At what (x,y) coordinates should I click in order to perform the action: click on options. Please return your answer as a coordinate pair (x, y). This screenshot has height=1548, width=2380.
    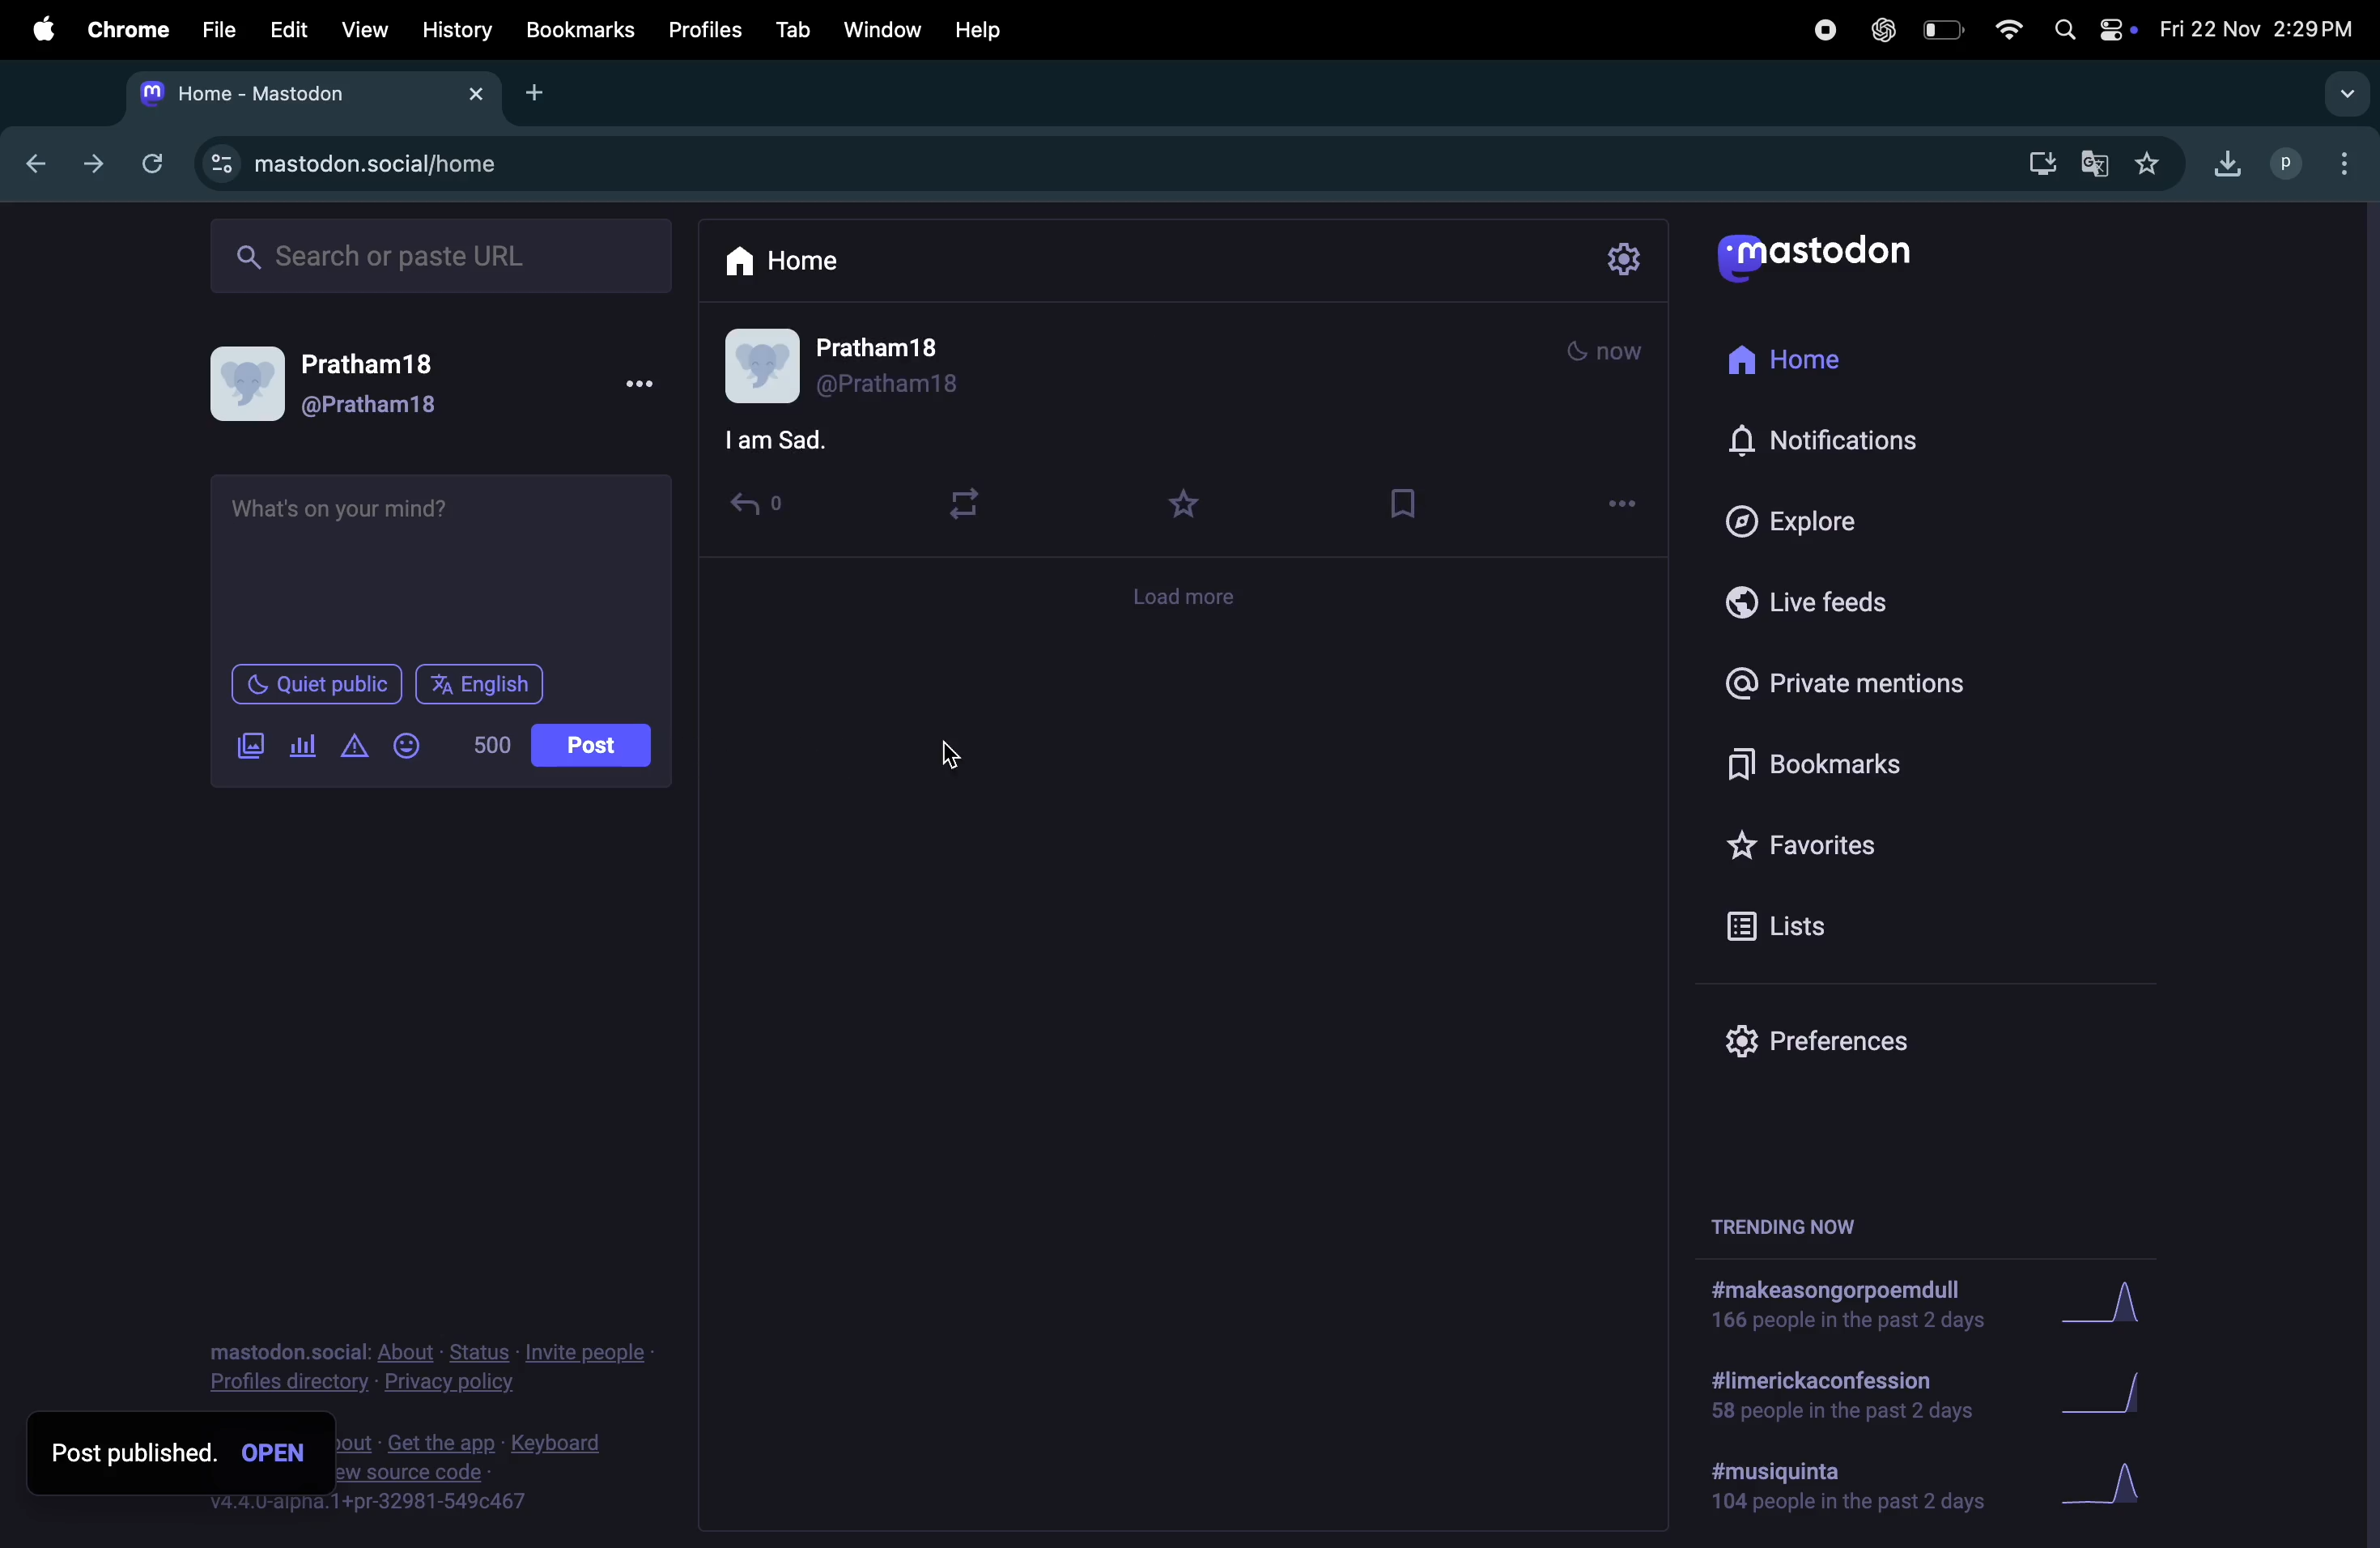
    Looking at the image, I should click on (1619, 506).